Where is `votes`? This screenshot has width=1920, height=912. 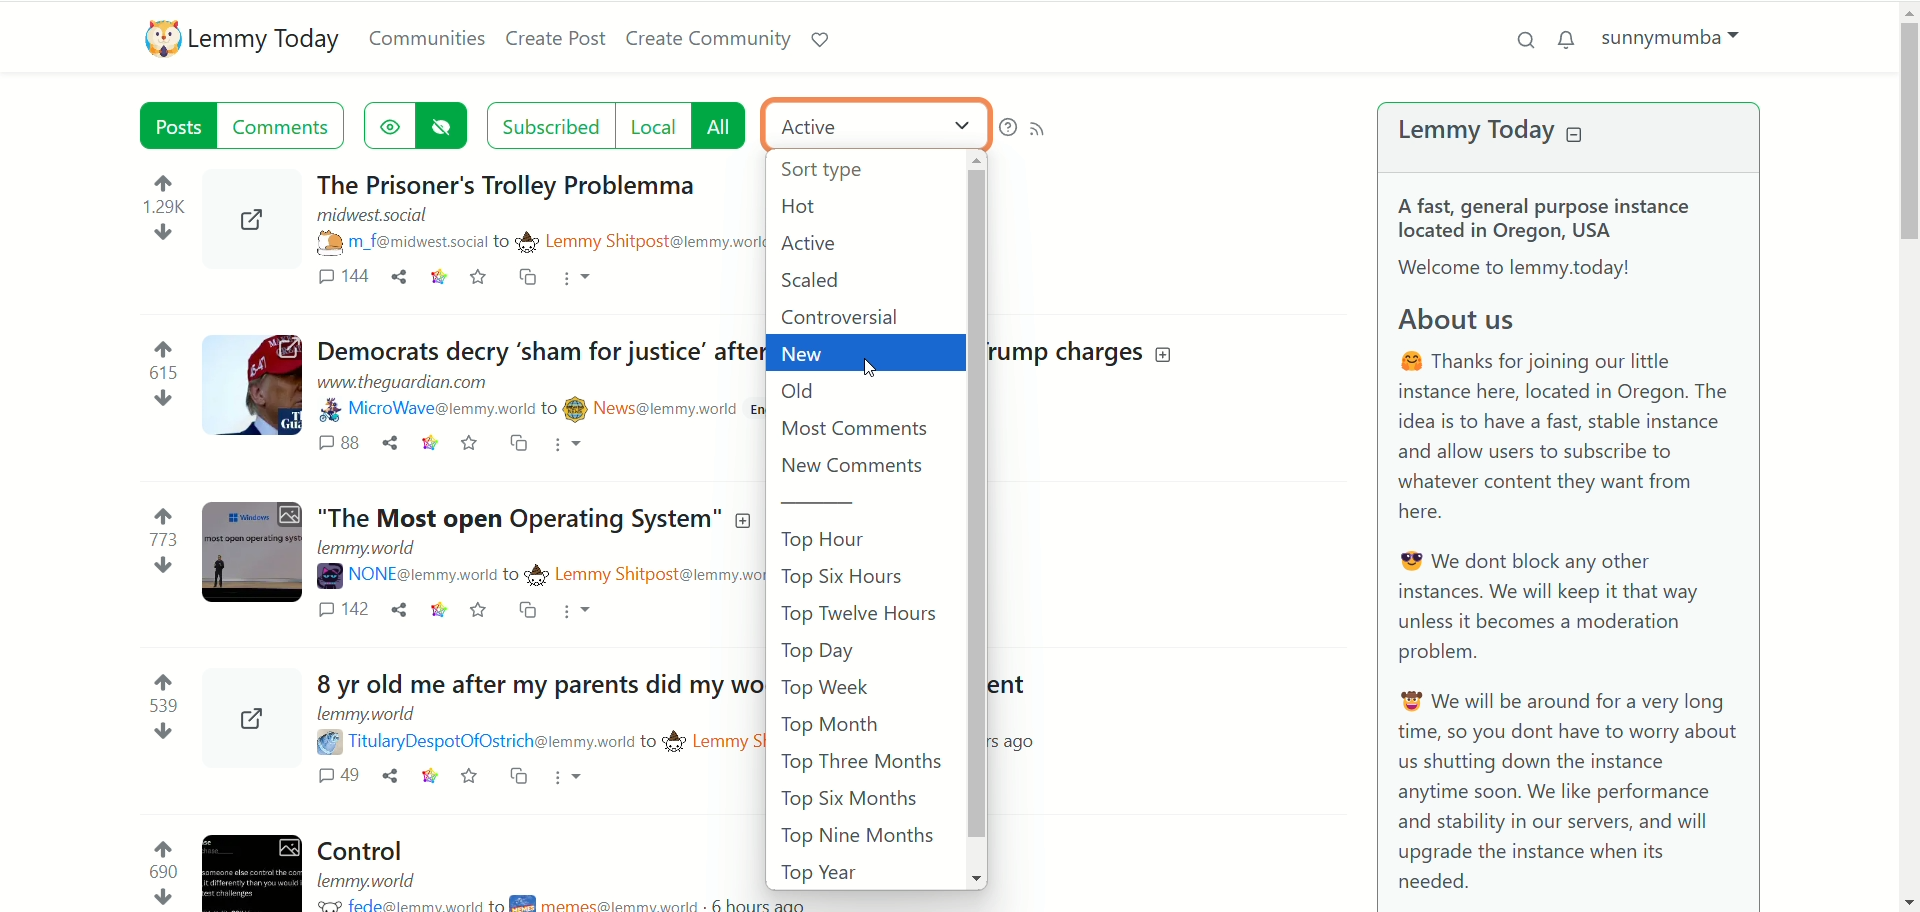 votes is located at coordinates (160, 376).